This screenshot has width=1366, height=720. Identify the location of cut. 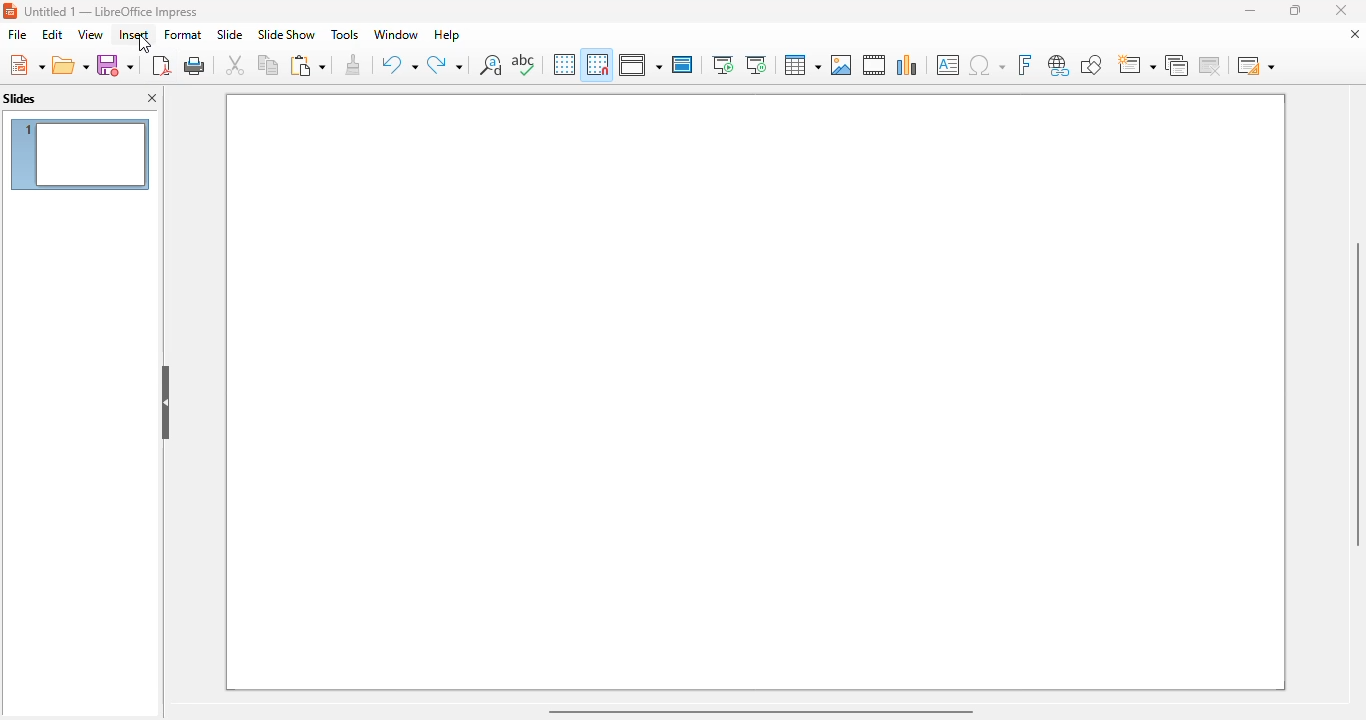
(235, 65).